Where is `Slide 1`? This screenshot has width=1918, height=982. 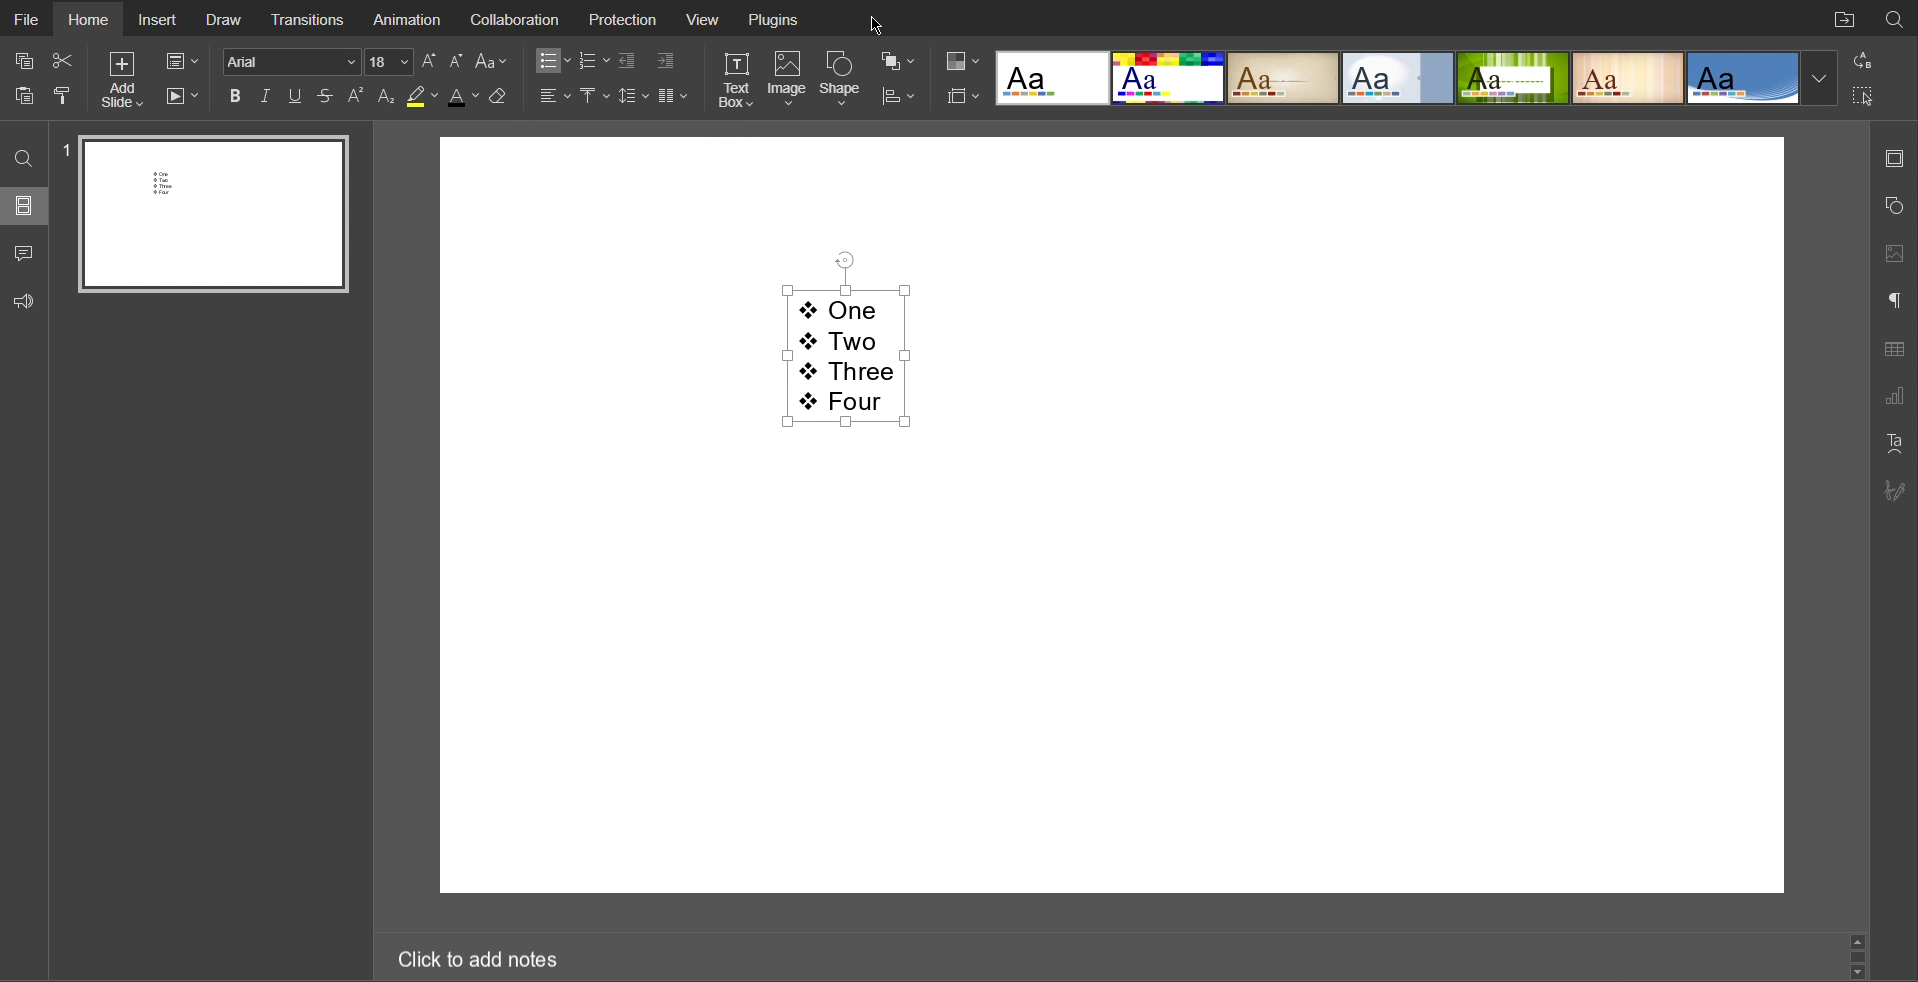
Slide 1 is located at coordinates (210, 217).